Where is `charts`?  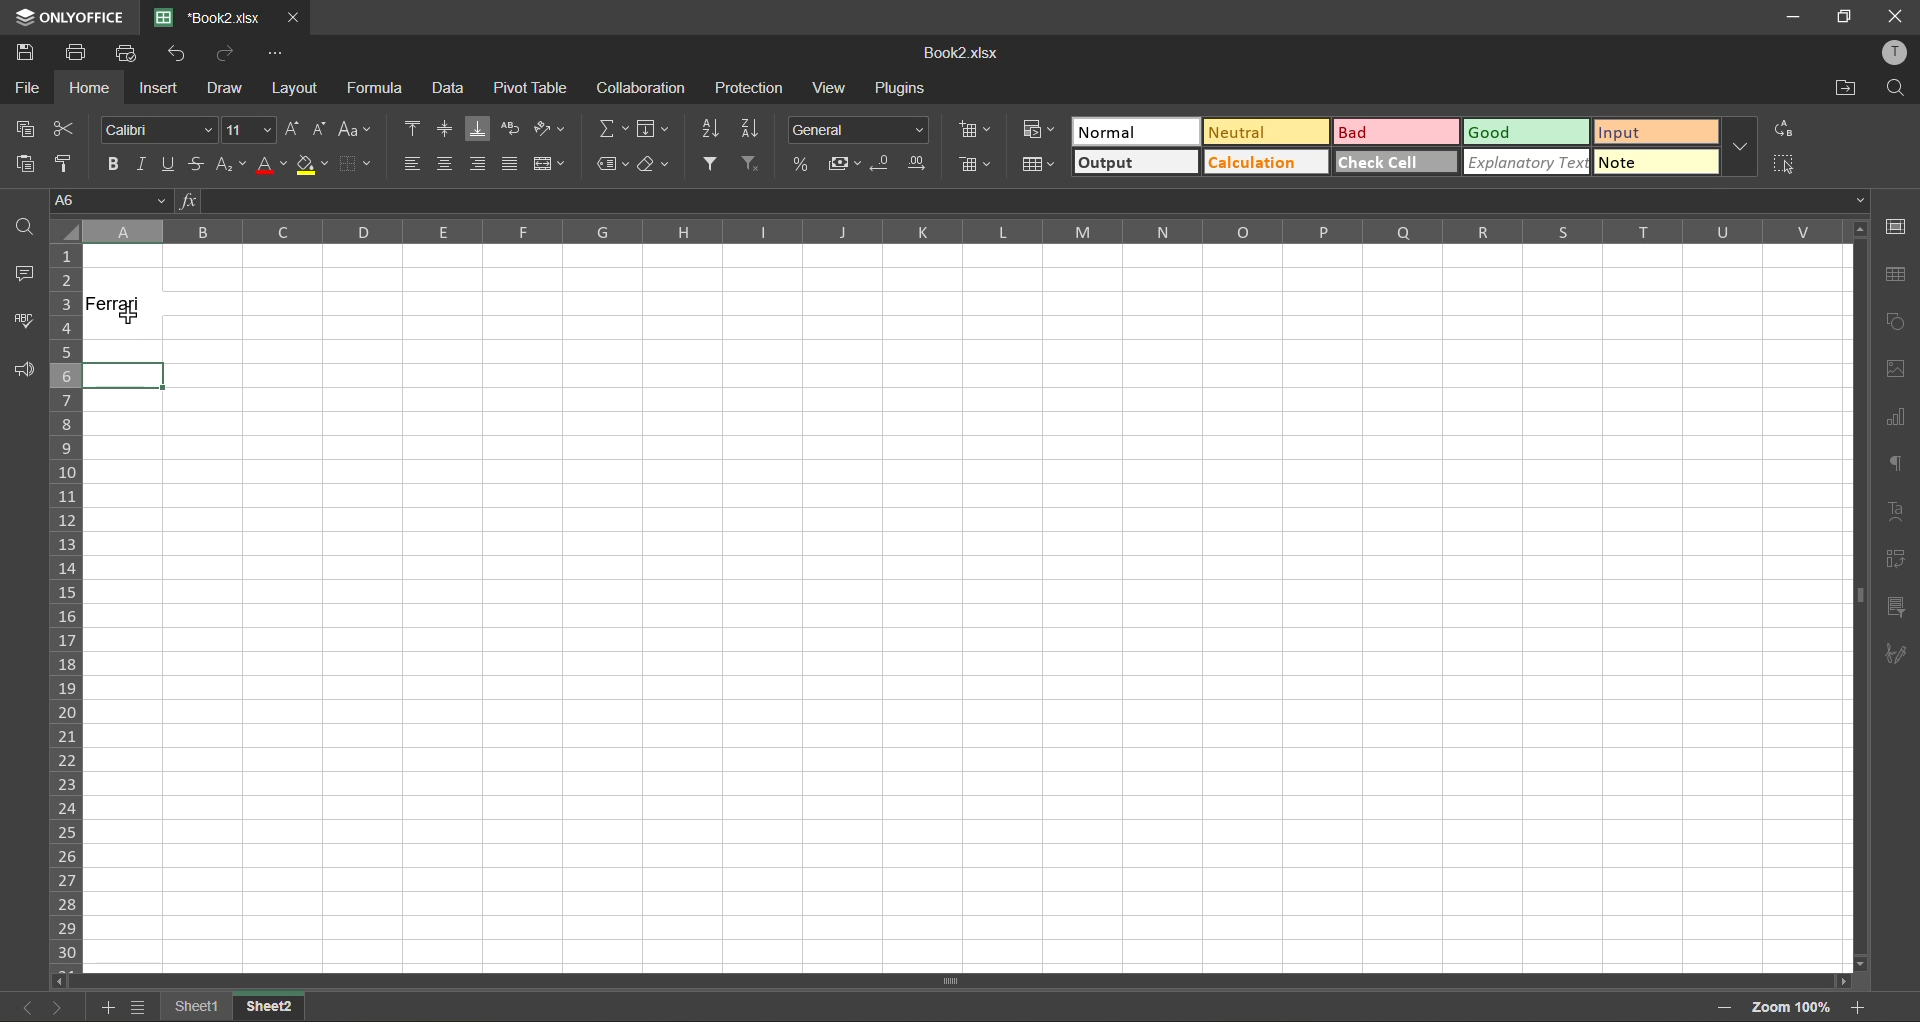 charts is located at coordinates (1893, 417).